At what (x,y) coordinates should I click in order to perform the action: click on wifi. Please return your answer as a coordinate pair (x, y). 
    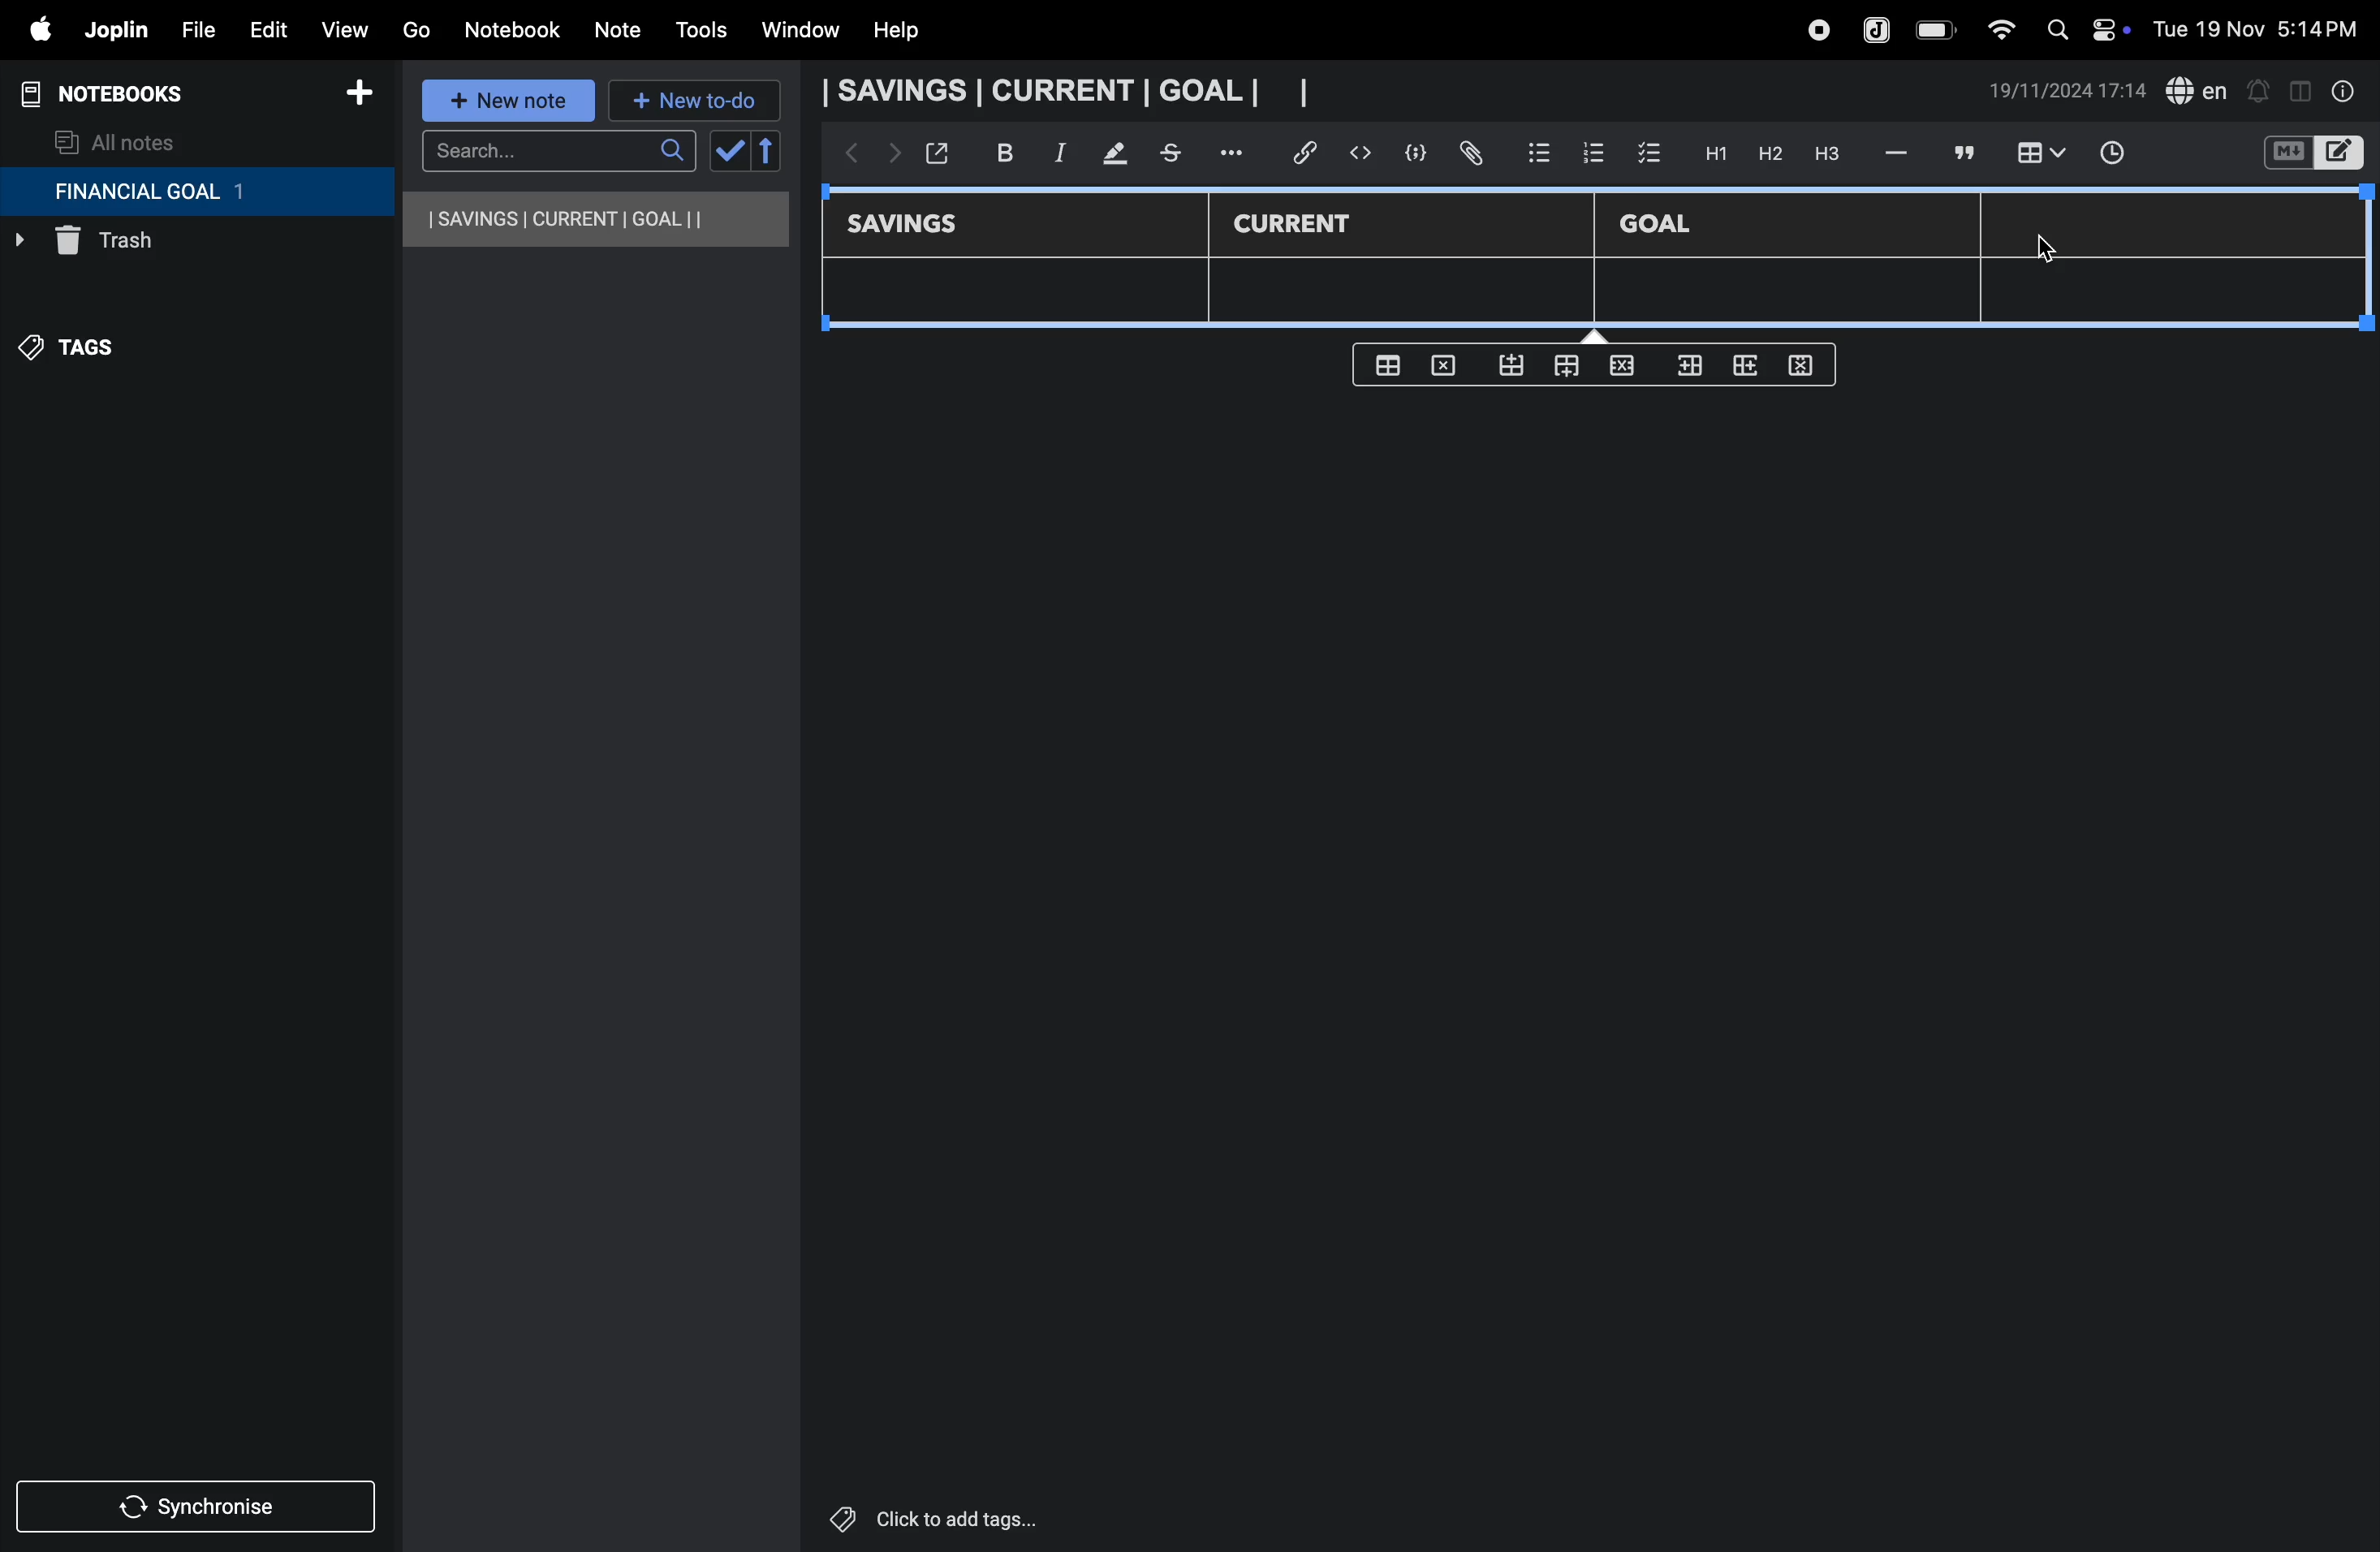
    Looking at the image, I should click on (1995, 29).